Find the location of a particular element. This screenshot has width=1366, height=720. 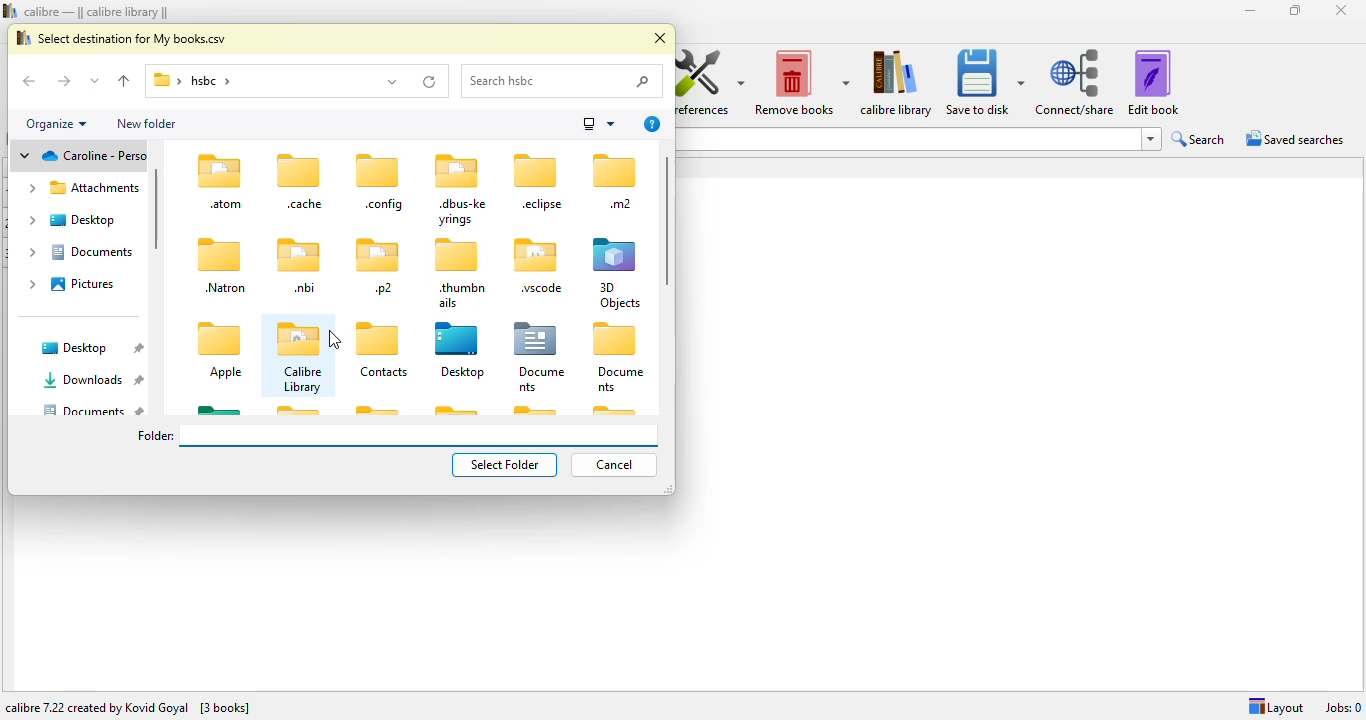

new folder is located at coordinates (148, 122).